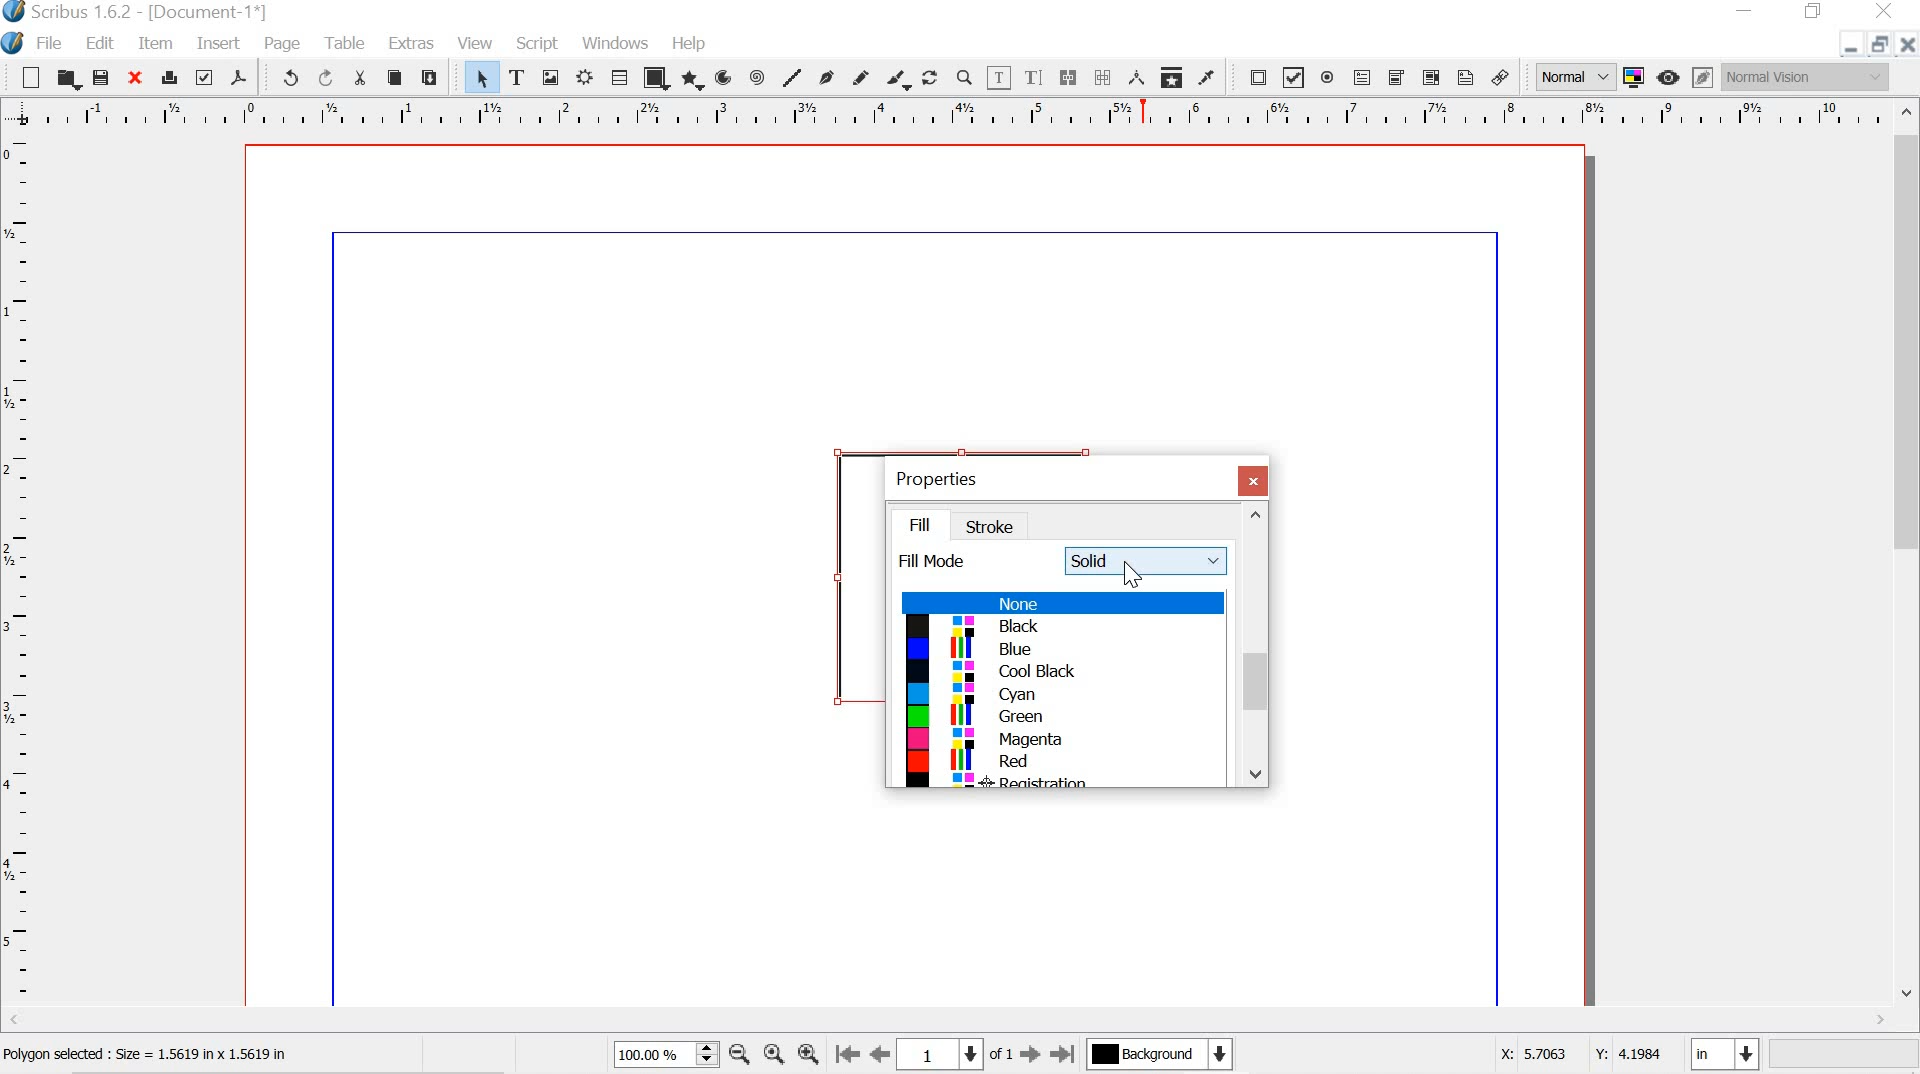 The image size is (1920, 1074). Describe the element at coordinates (170, 77) in the screenshot. I see `print` at that location.